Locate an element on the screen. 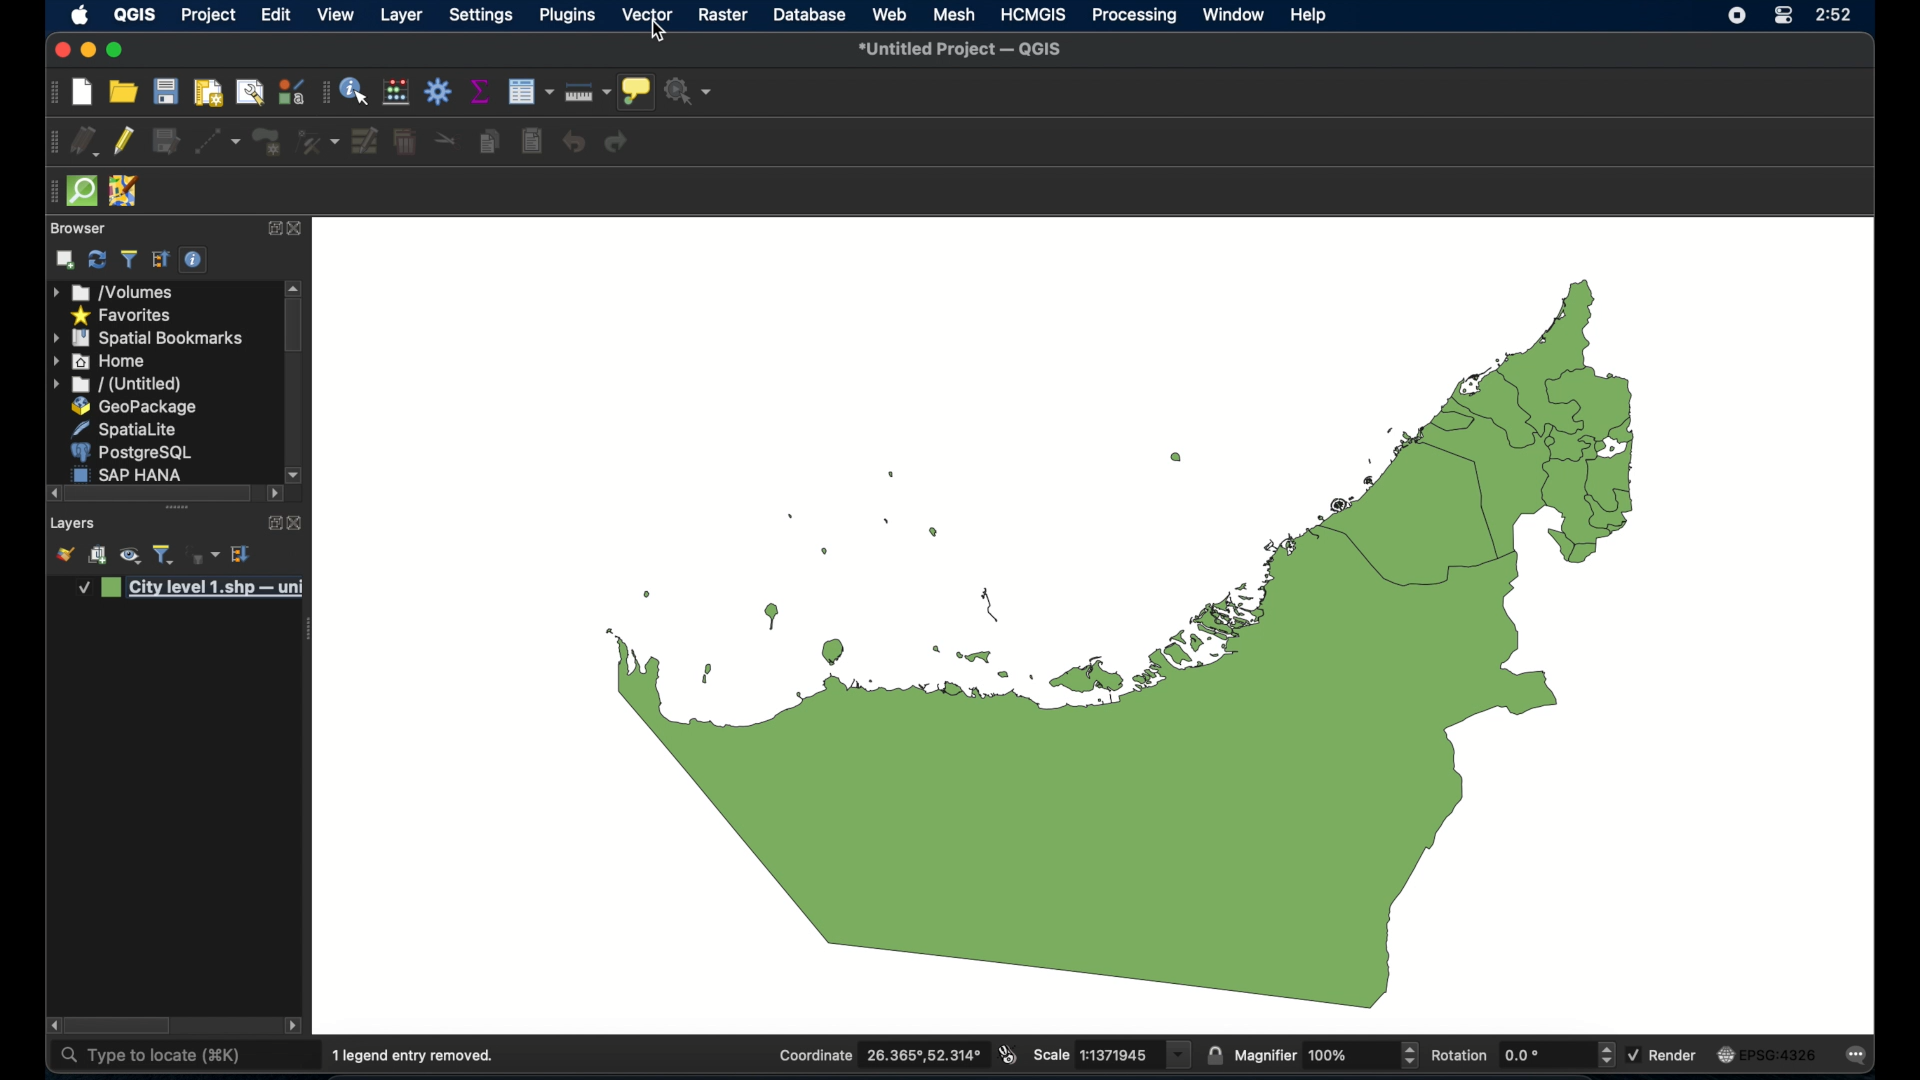  1 legend entry removed is located at coordinates (416, 1056).